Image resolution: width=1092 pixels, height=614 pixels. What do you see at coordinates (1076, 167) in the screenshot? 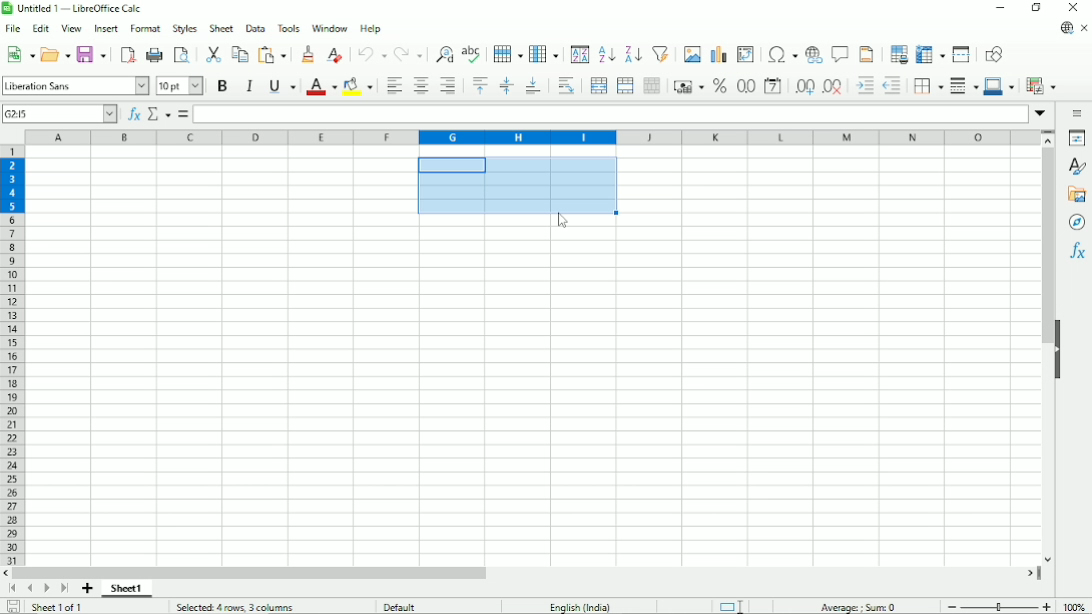
I see `Styles` at bounding box center [1076, 167].